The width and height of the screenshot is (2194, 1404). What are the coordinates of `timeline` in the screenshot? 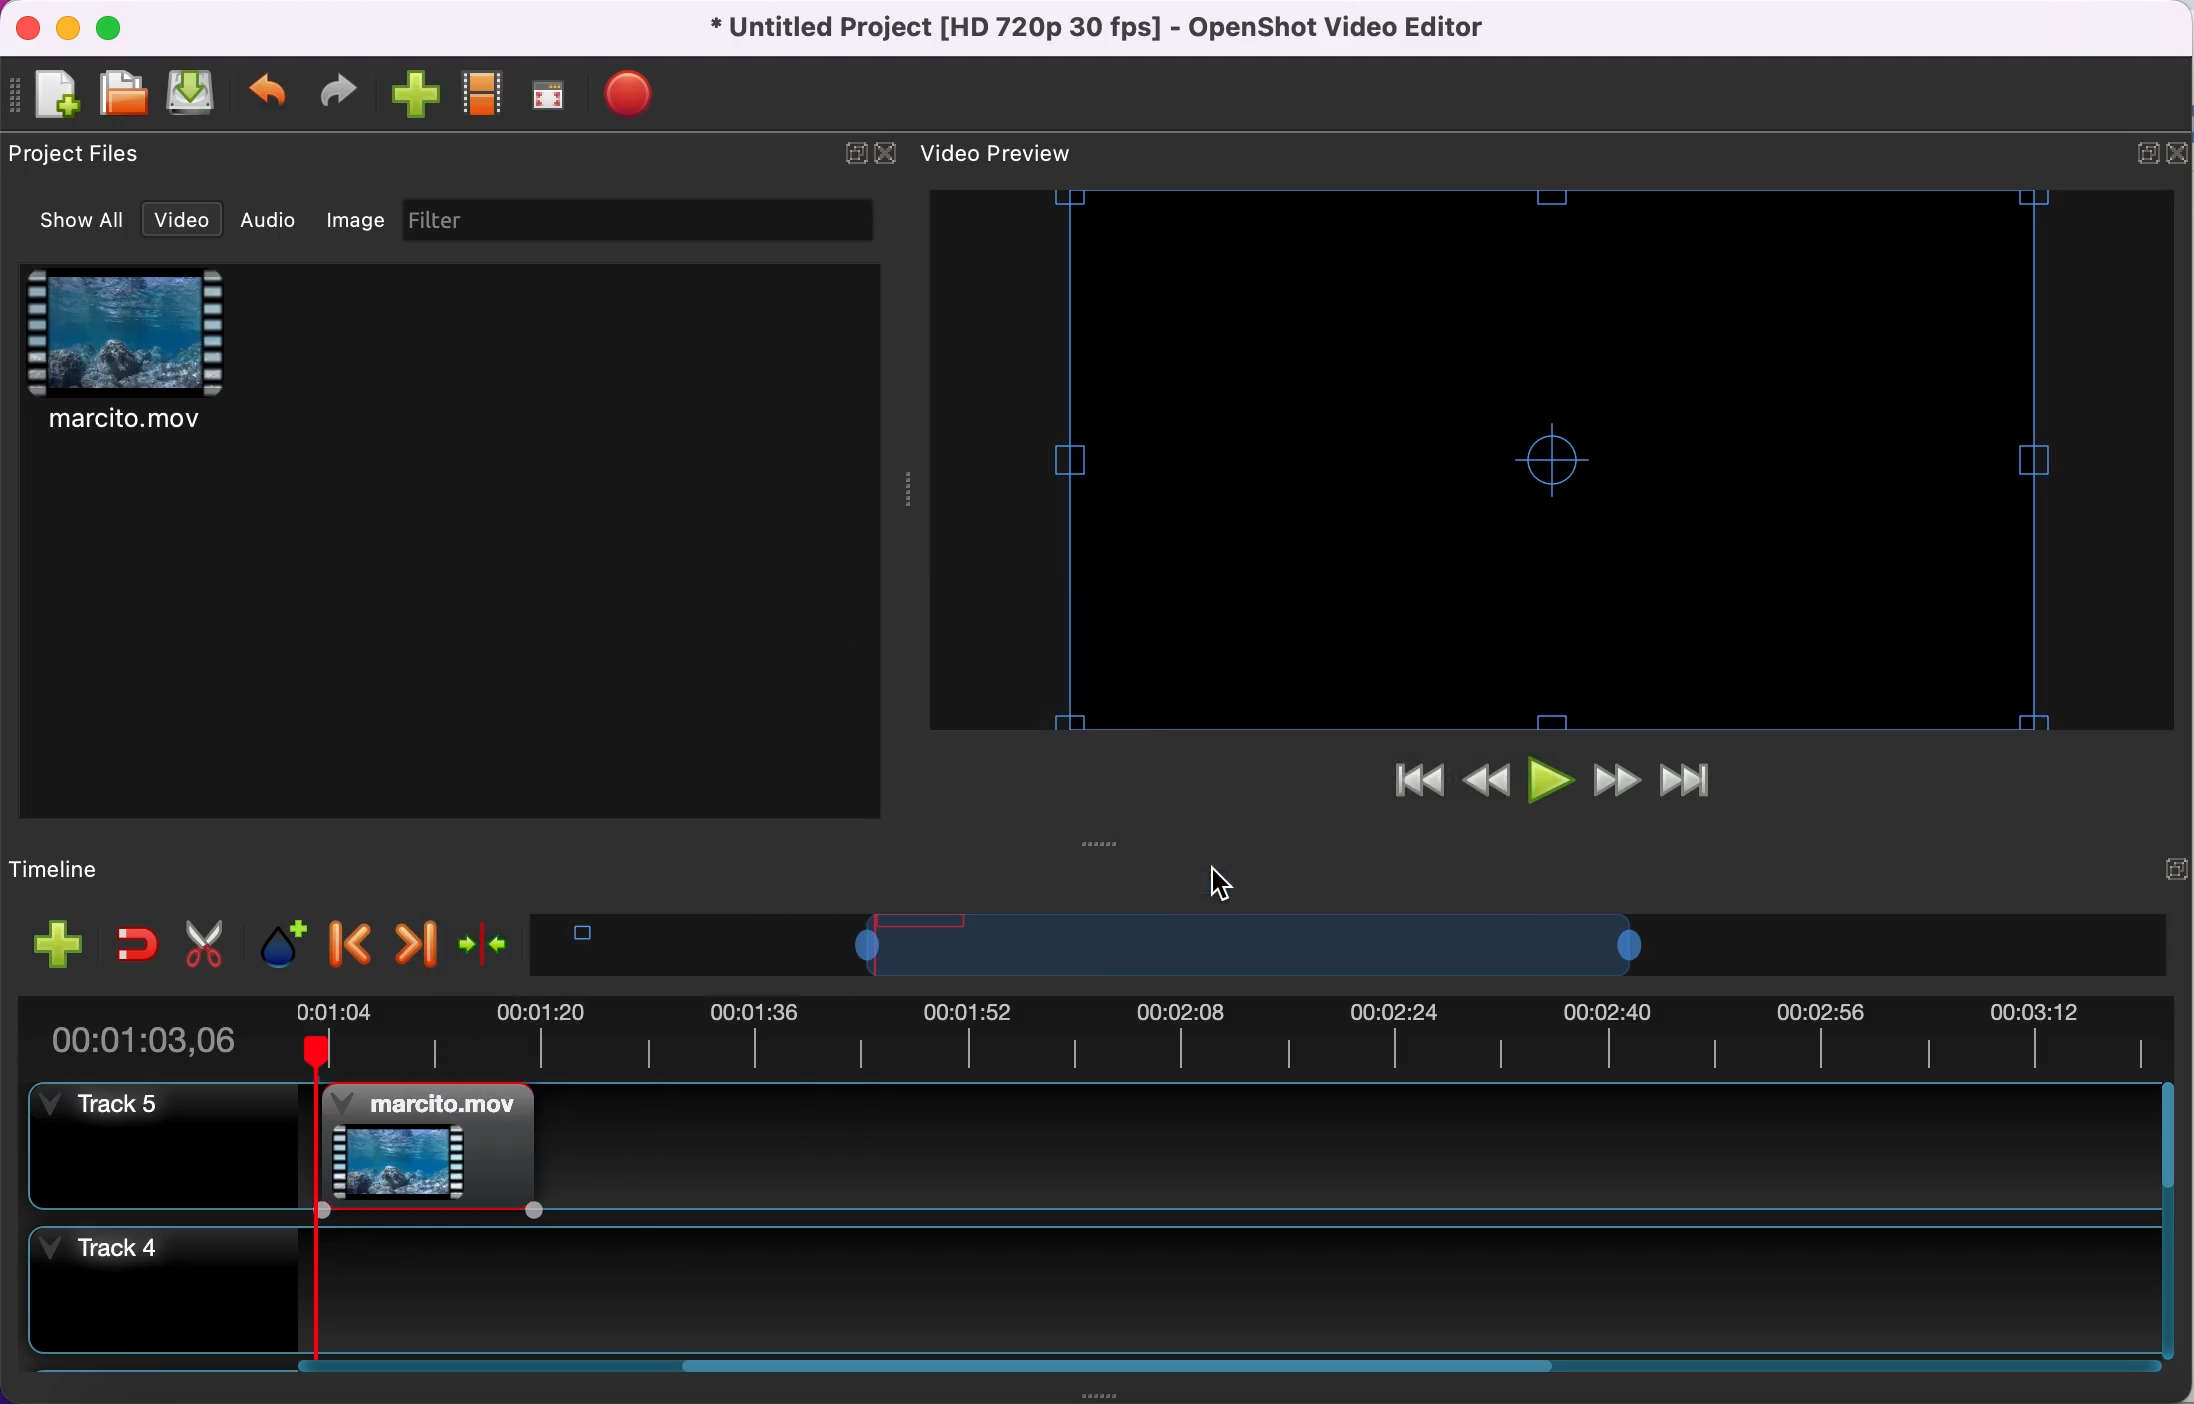 It's located at (84, 871).